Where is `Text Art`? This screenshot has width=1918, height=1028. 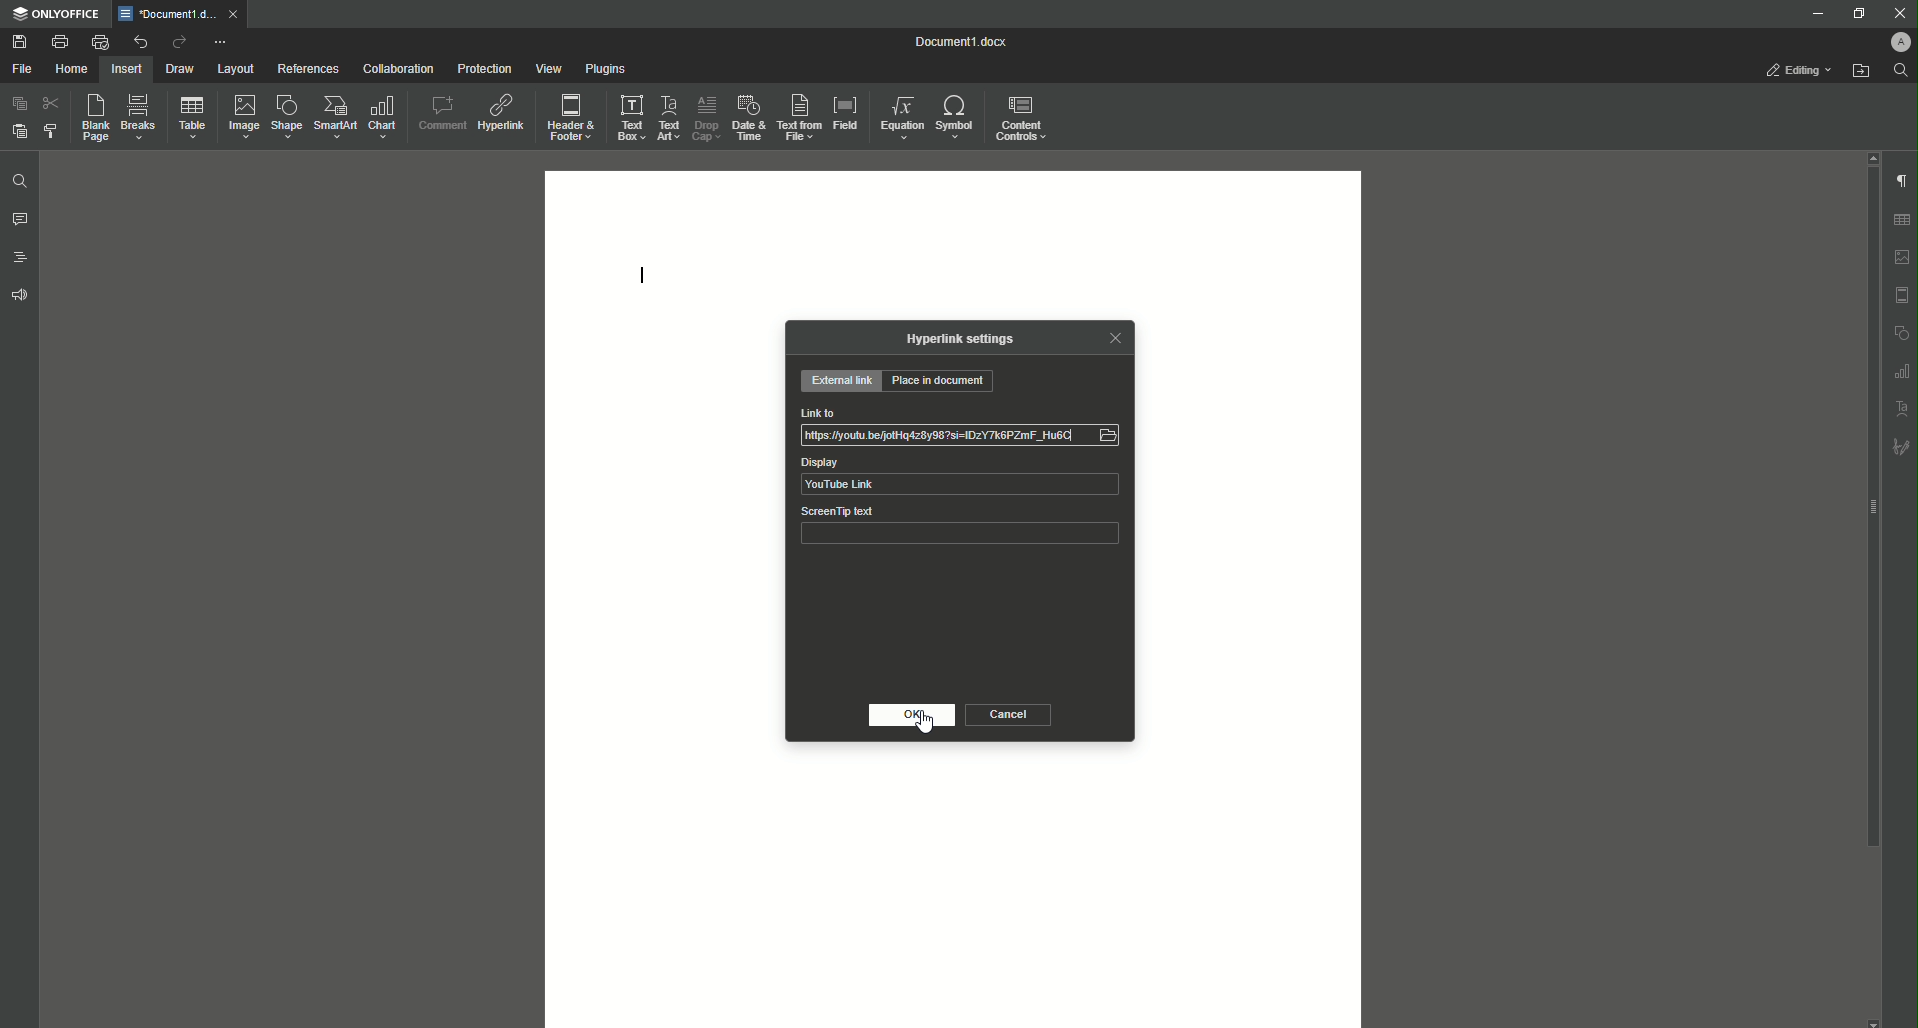
Text Art is located at coordinates (670, 118).